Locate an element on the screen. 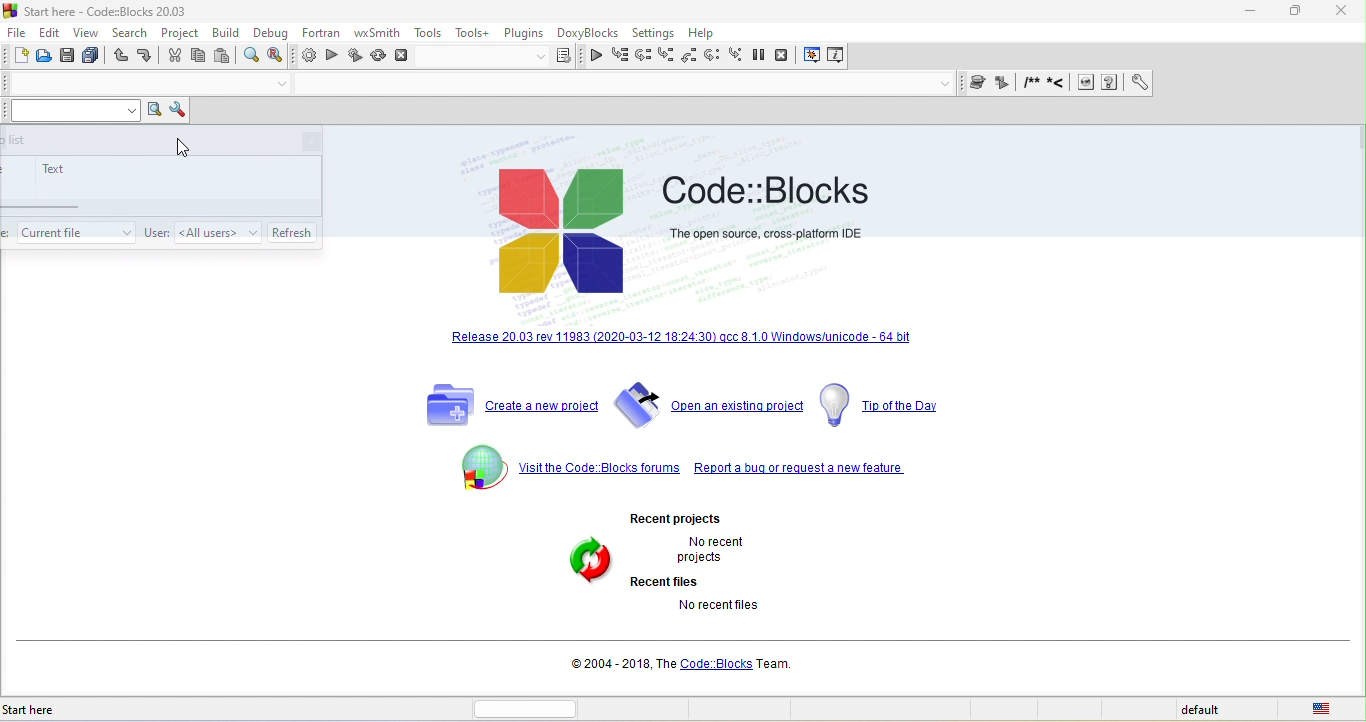 Image resolution: width=1366 pixels, height=722 pixels. next instruction is located at coordinates (716, 57).